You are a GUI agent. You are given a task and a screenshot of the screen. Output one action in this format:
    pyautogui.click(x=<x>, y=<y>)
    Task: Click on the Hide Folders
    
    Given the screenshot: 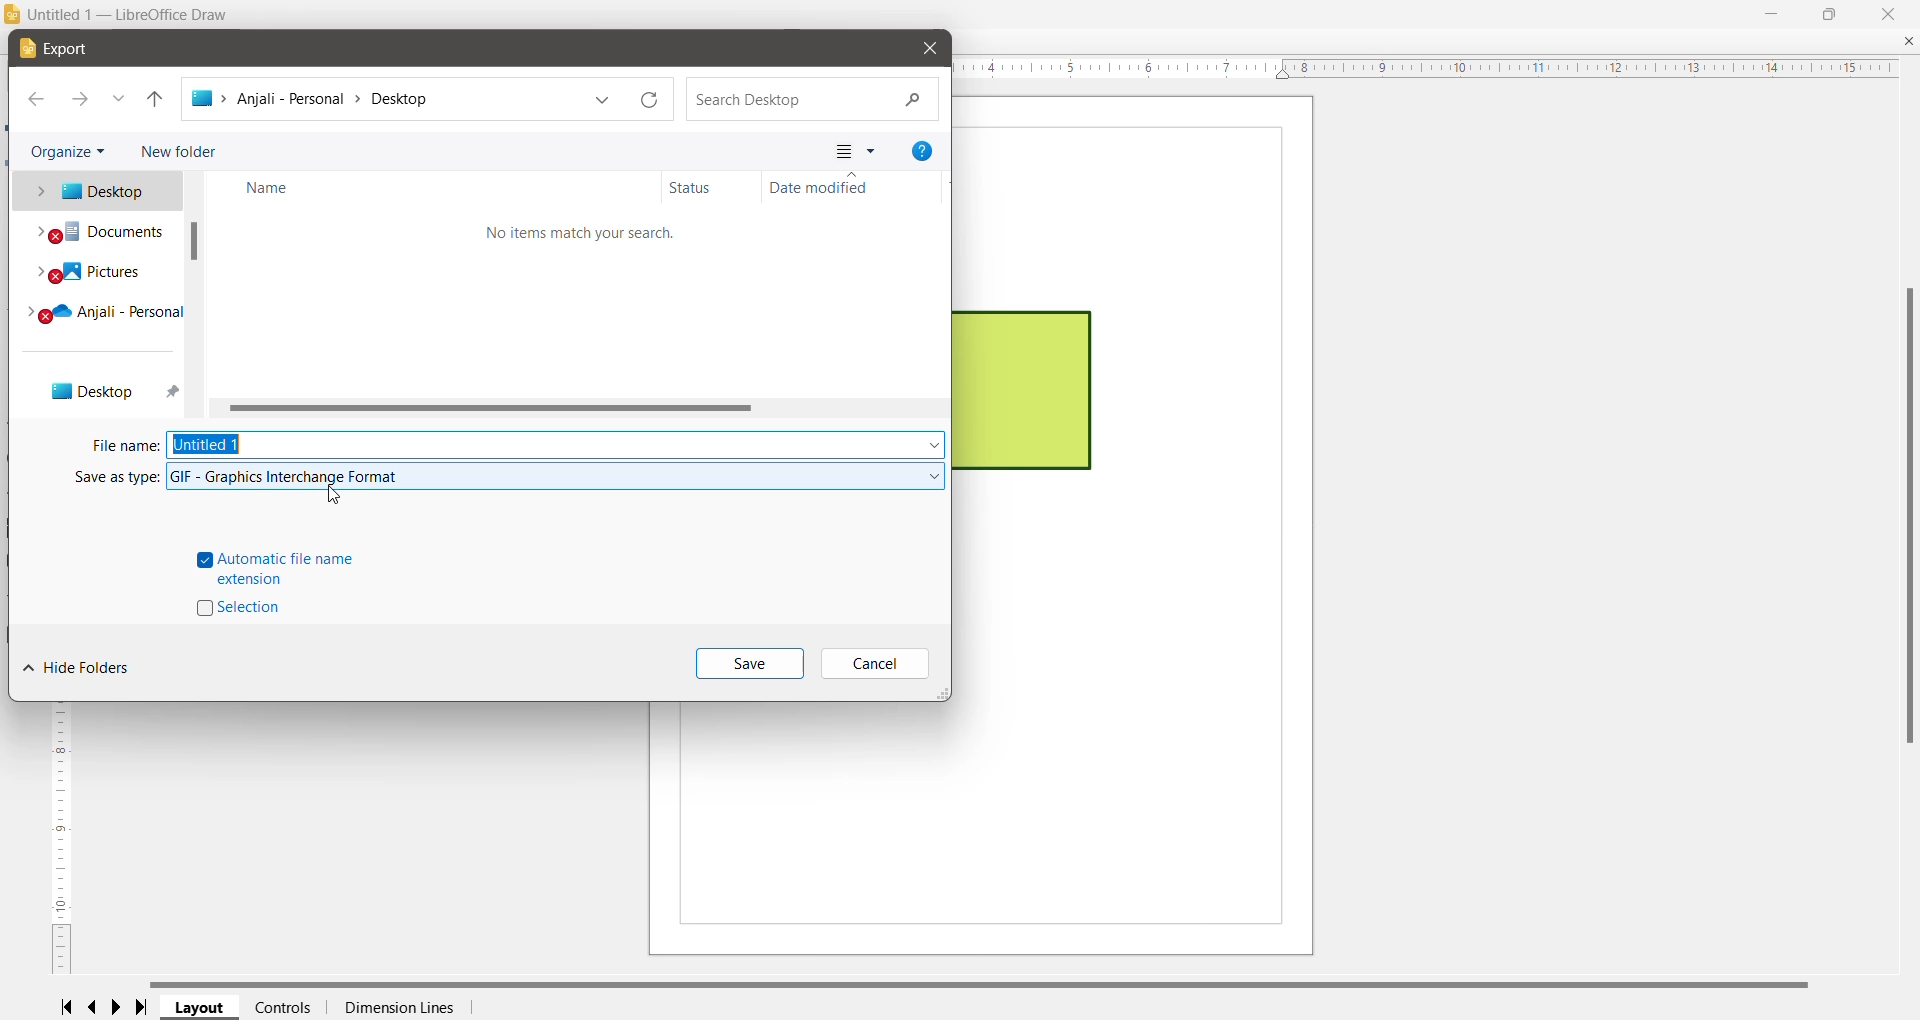 What is the action you would take?
    pyautogui.click(x=76, y=668)
    